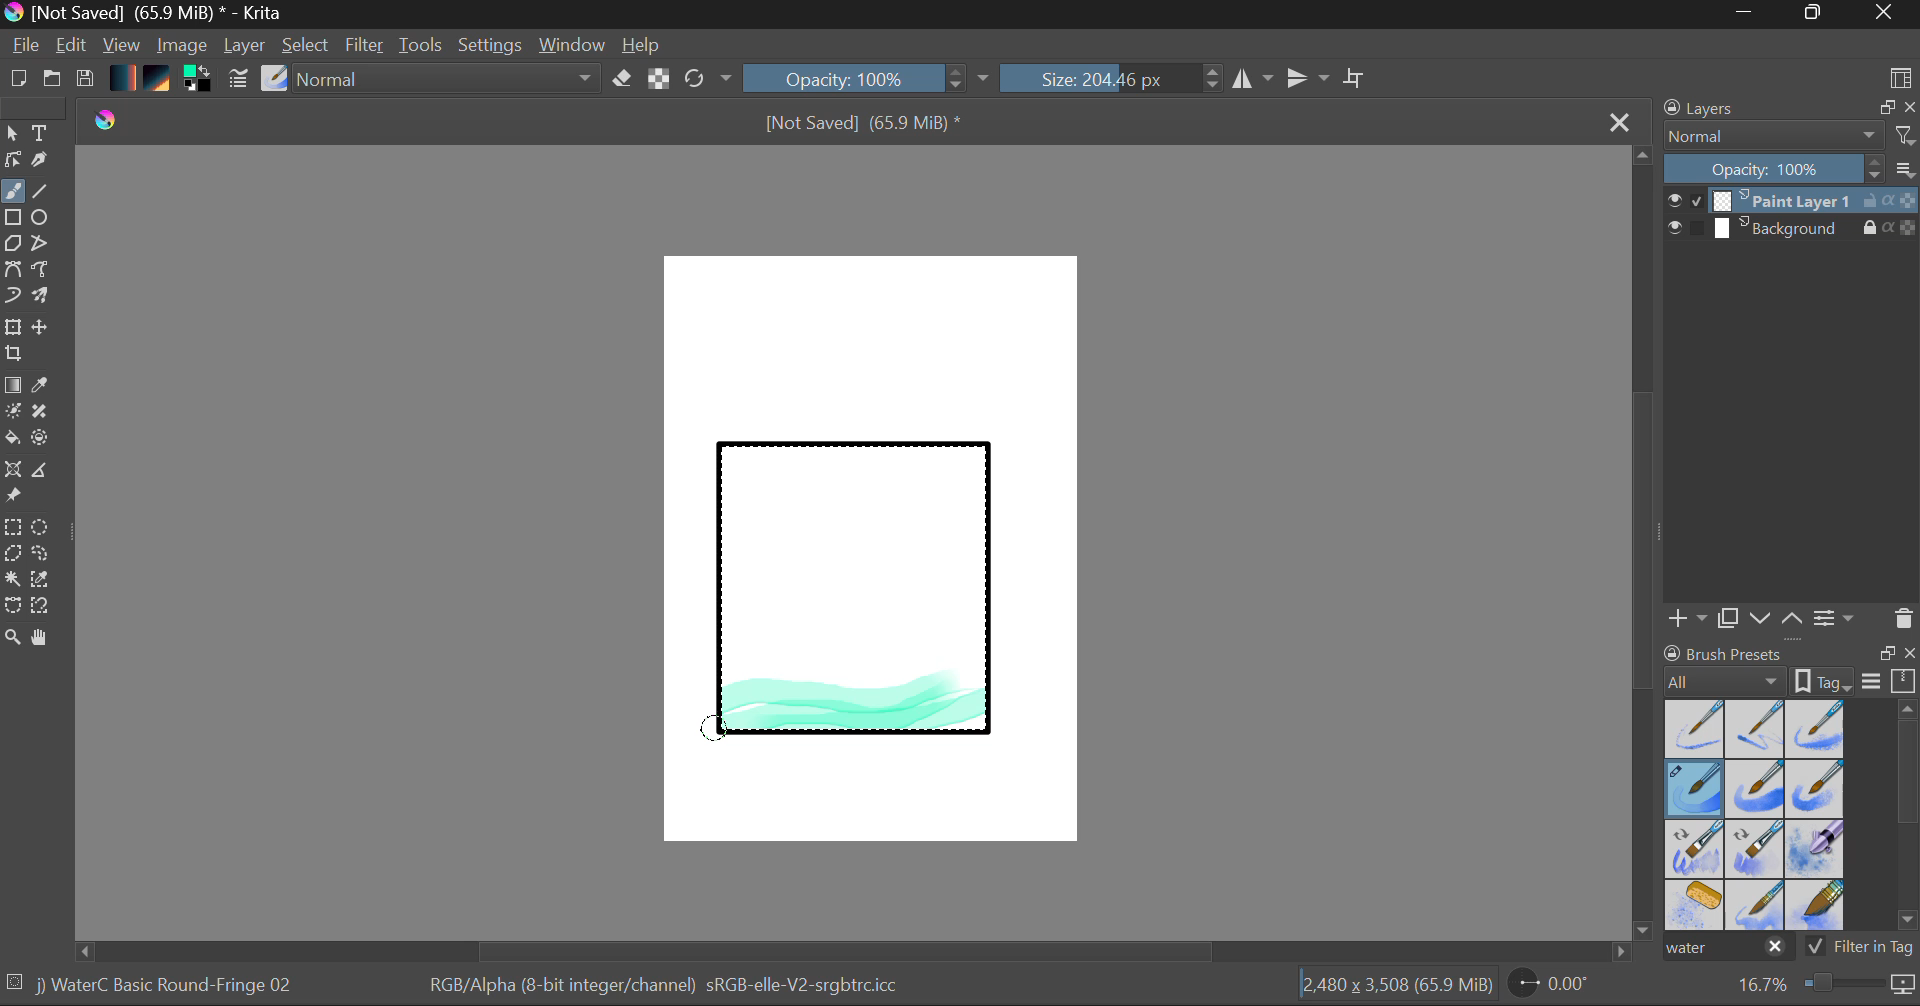  Describe the element at coordinates (247, 45) in the screenshot. I see `Layer` at that location.